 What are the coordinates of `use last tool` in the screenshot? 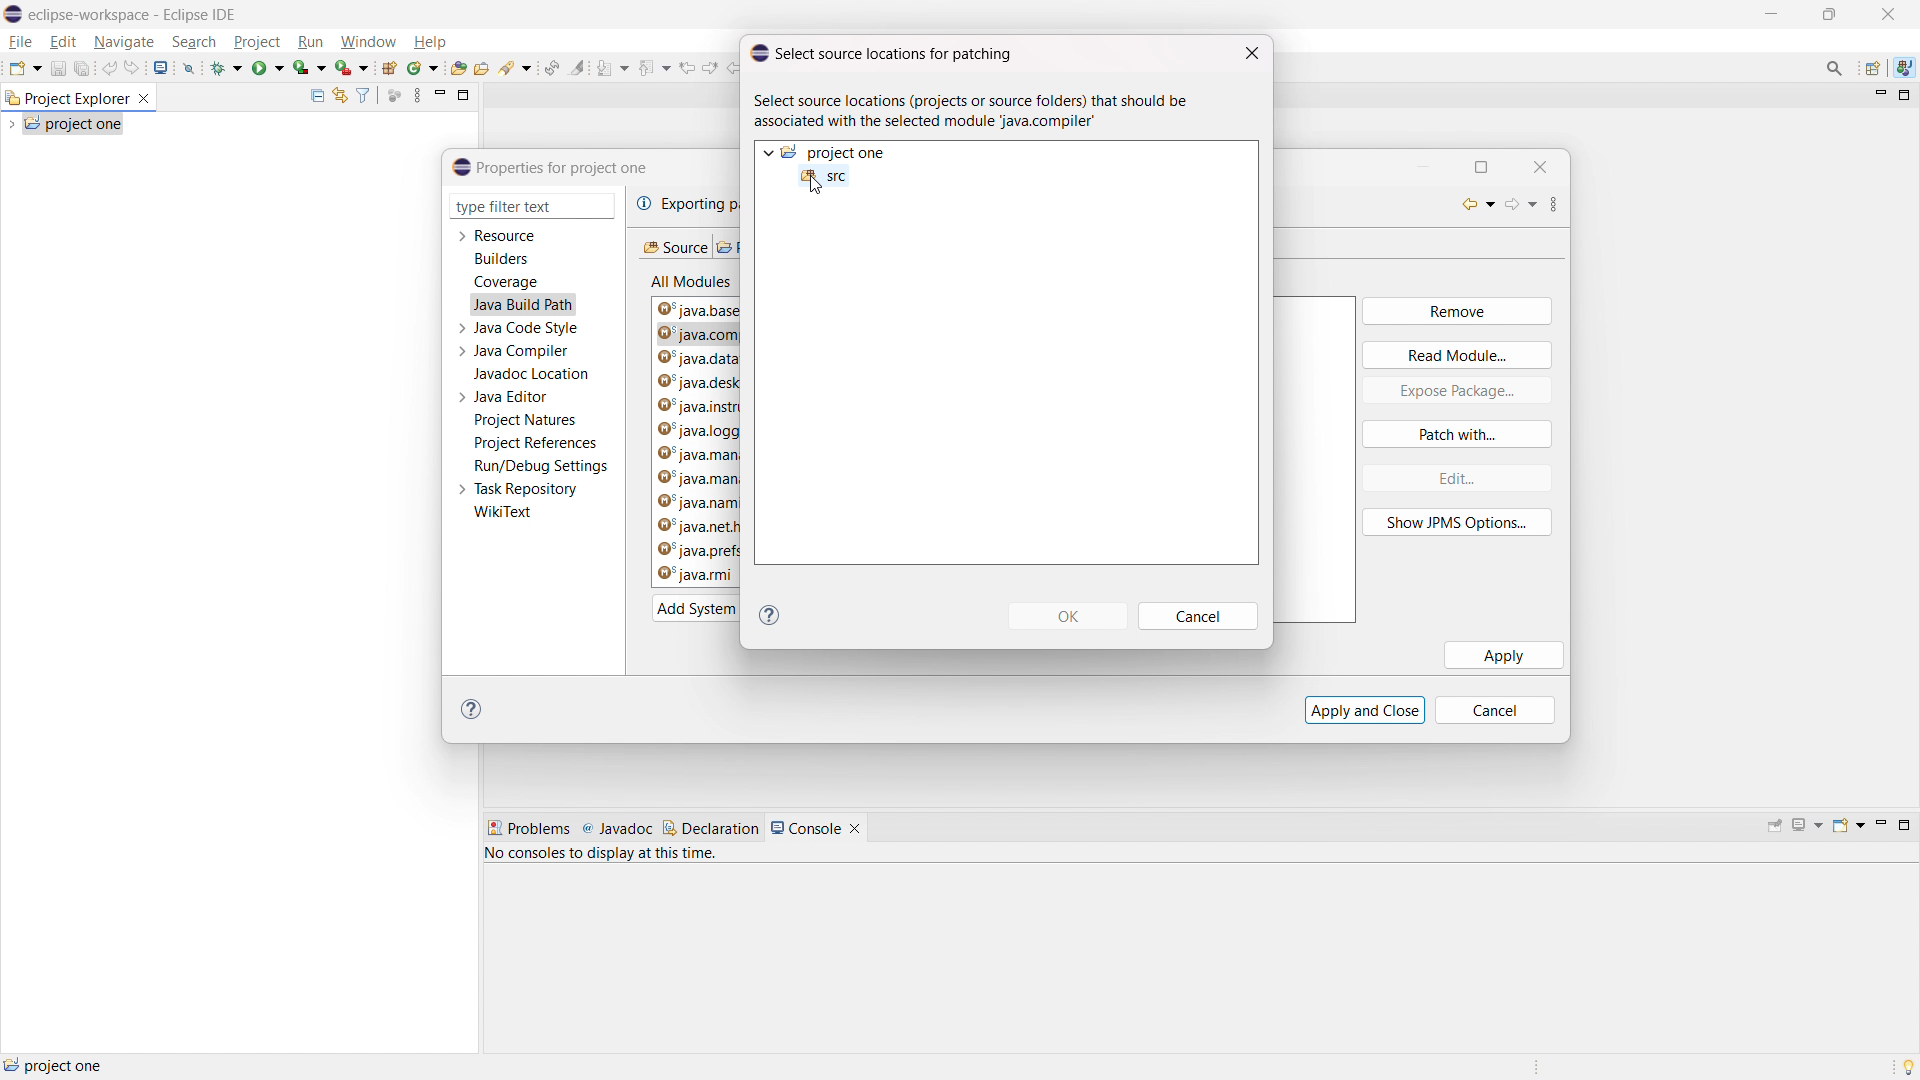 It's located at (351, 68).